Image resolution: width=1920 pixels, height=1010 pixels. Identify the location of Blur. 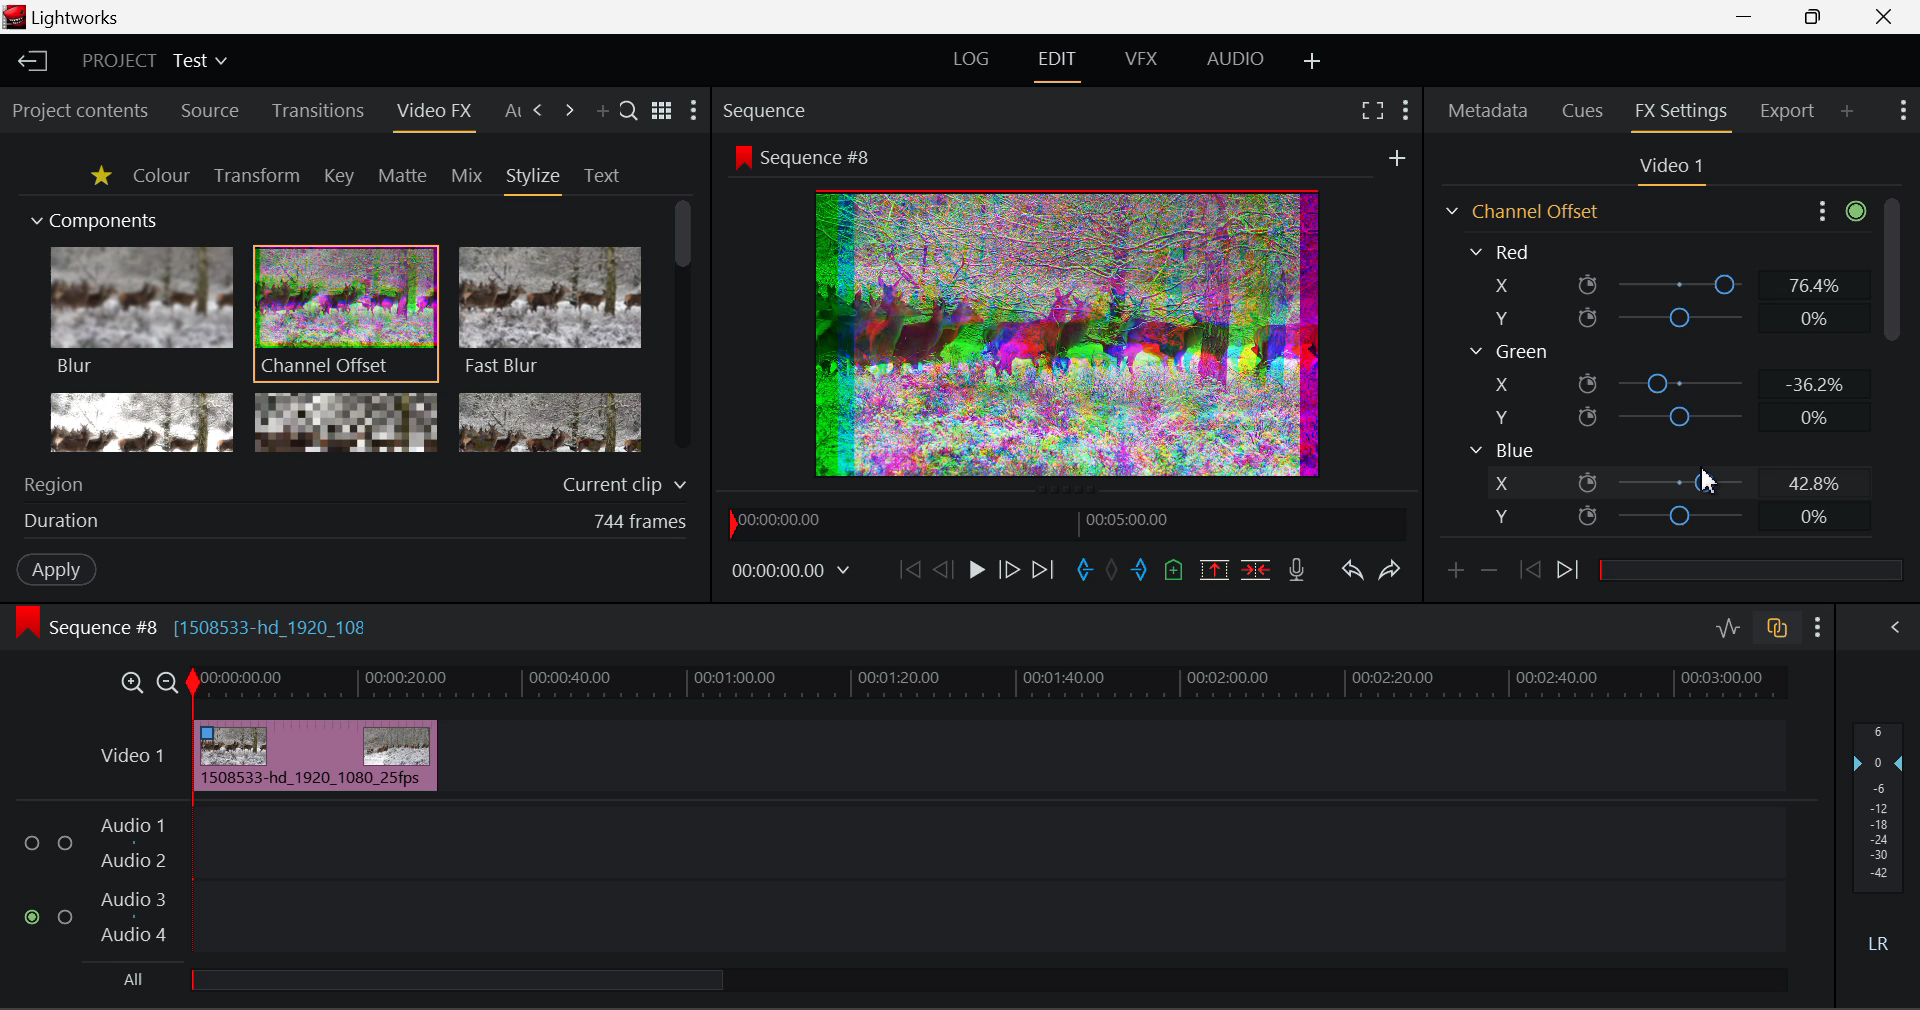
(140, 312).